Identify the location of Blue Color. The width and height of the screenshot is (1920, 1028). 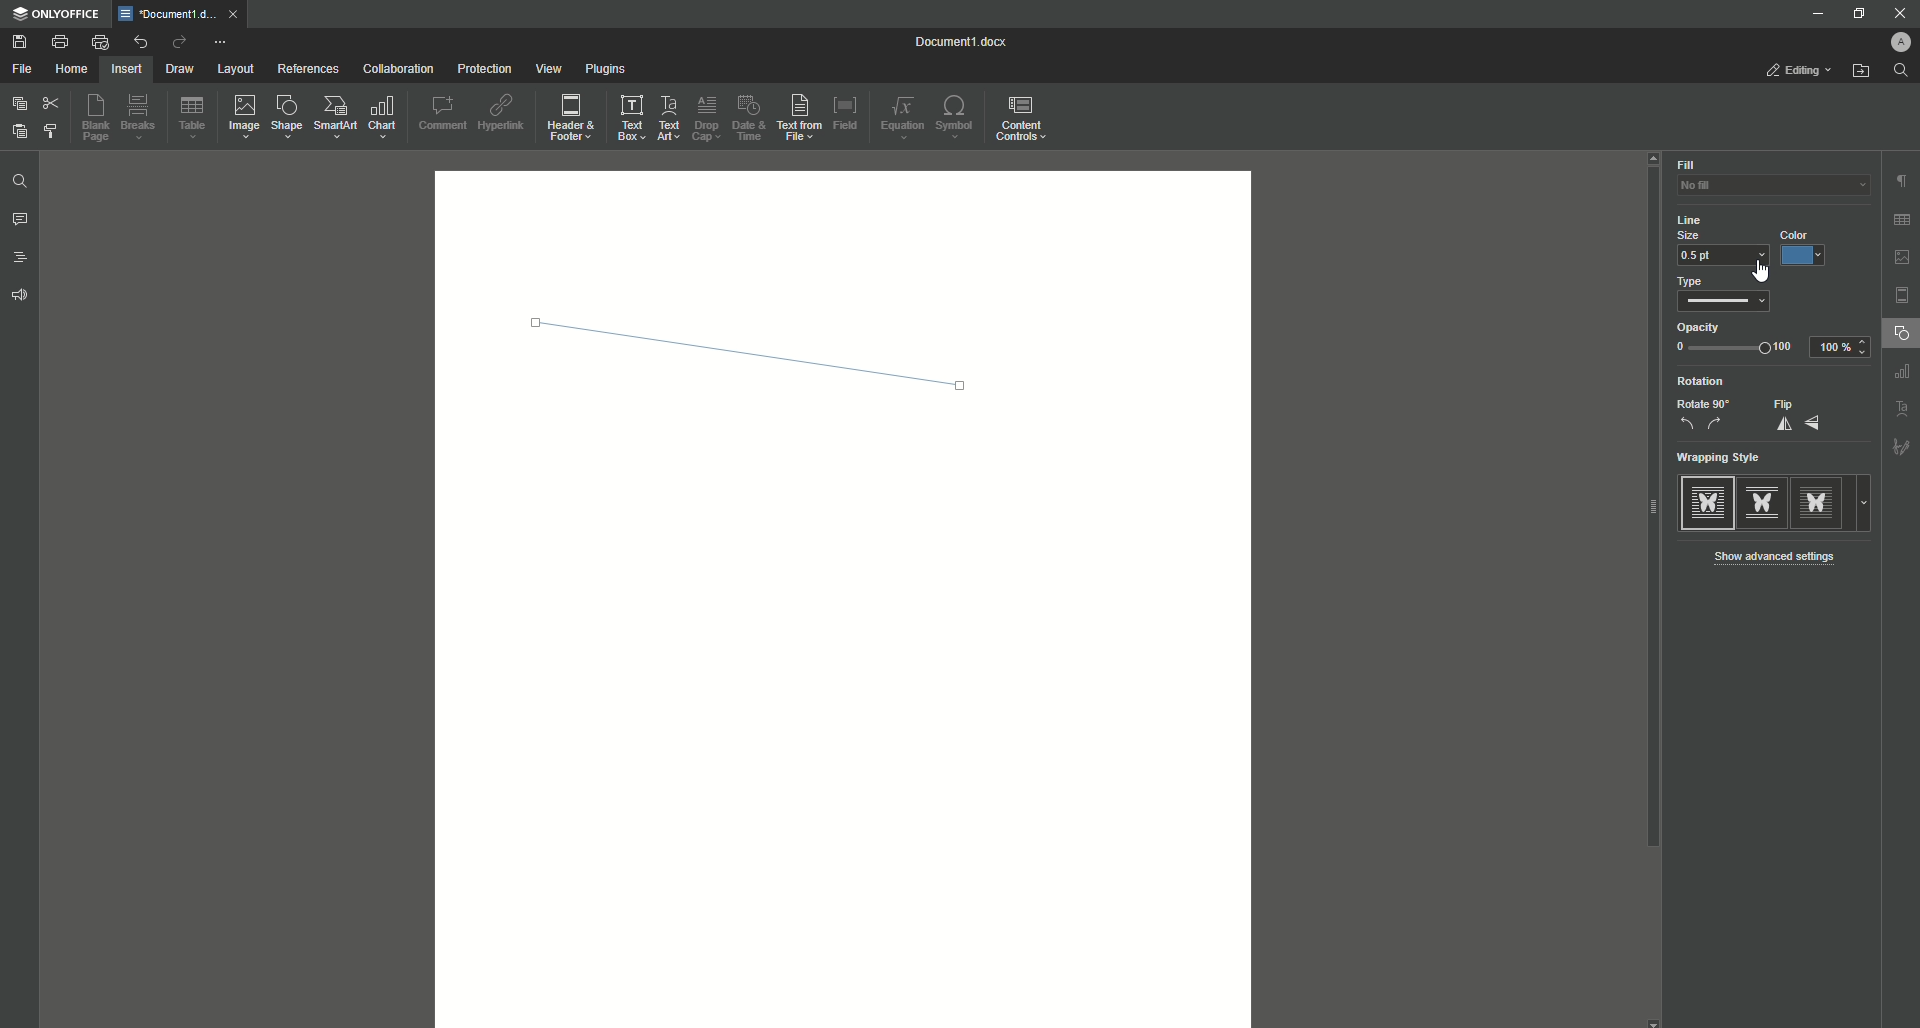
(1807, 249).